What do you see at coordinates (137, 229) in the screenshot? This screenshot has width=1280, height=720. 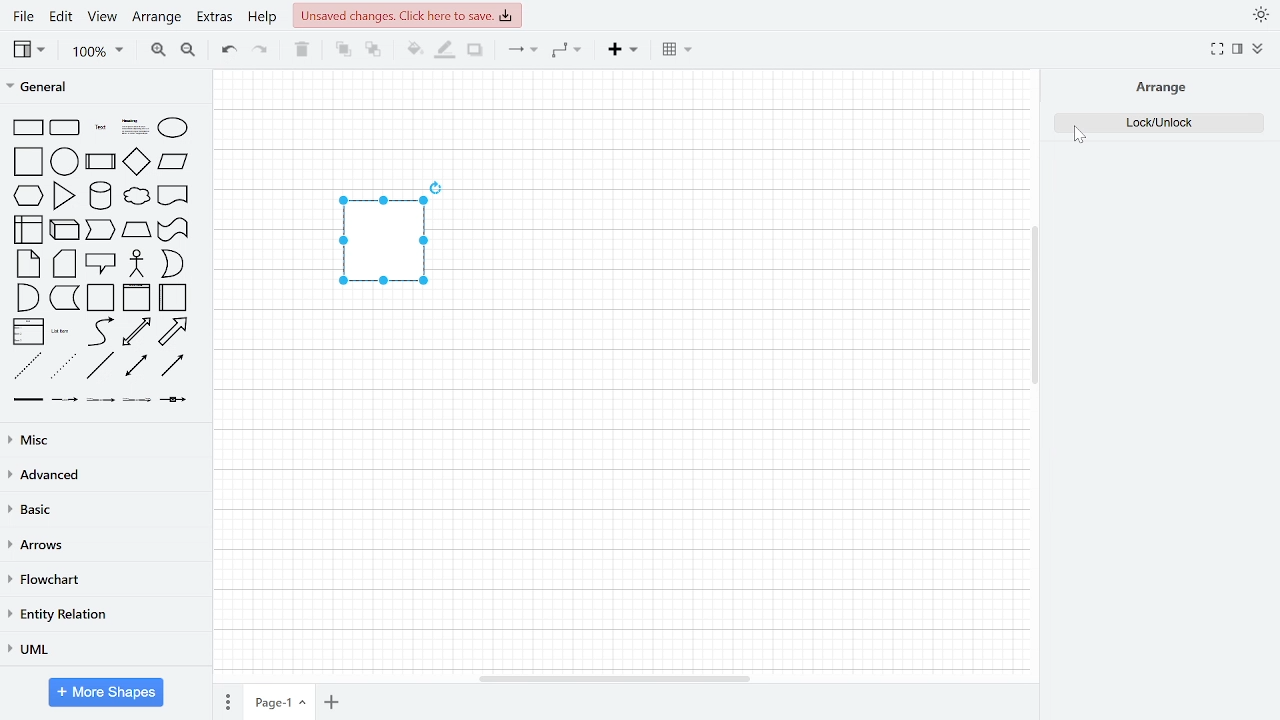 I see `trapezoid` at bounding box center [137, 229].